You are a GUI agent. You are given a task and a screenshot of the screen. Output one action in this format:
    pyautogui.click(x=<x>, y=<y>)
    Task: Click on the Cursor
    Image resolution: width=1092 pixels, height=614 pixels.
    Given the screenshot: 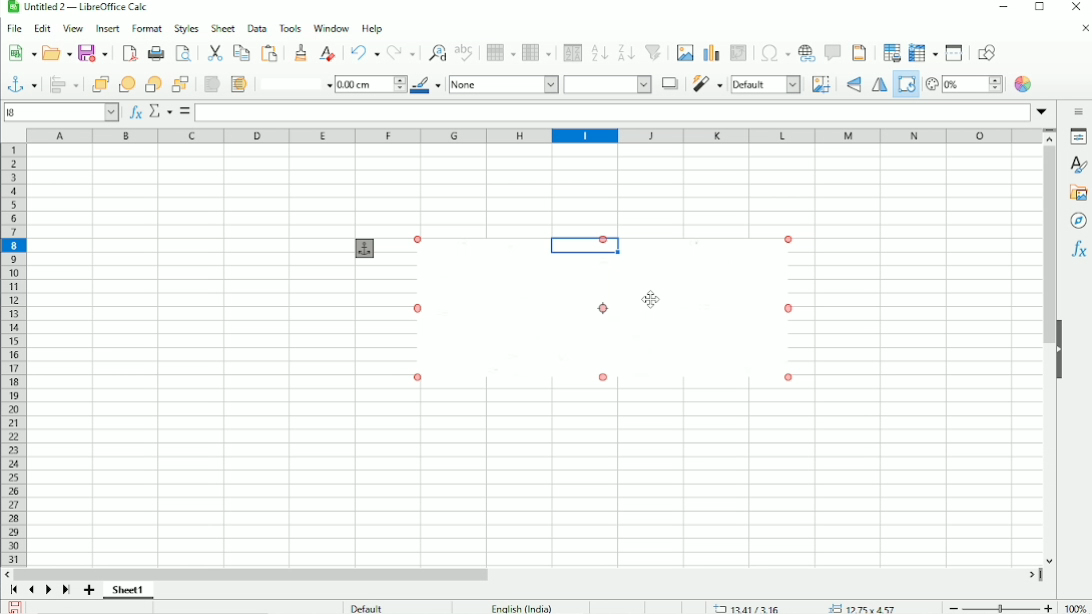 What is the action you would take?
    pyautogui.click(x=652, y=297)
    